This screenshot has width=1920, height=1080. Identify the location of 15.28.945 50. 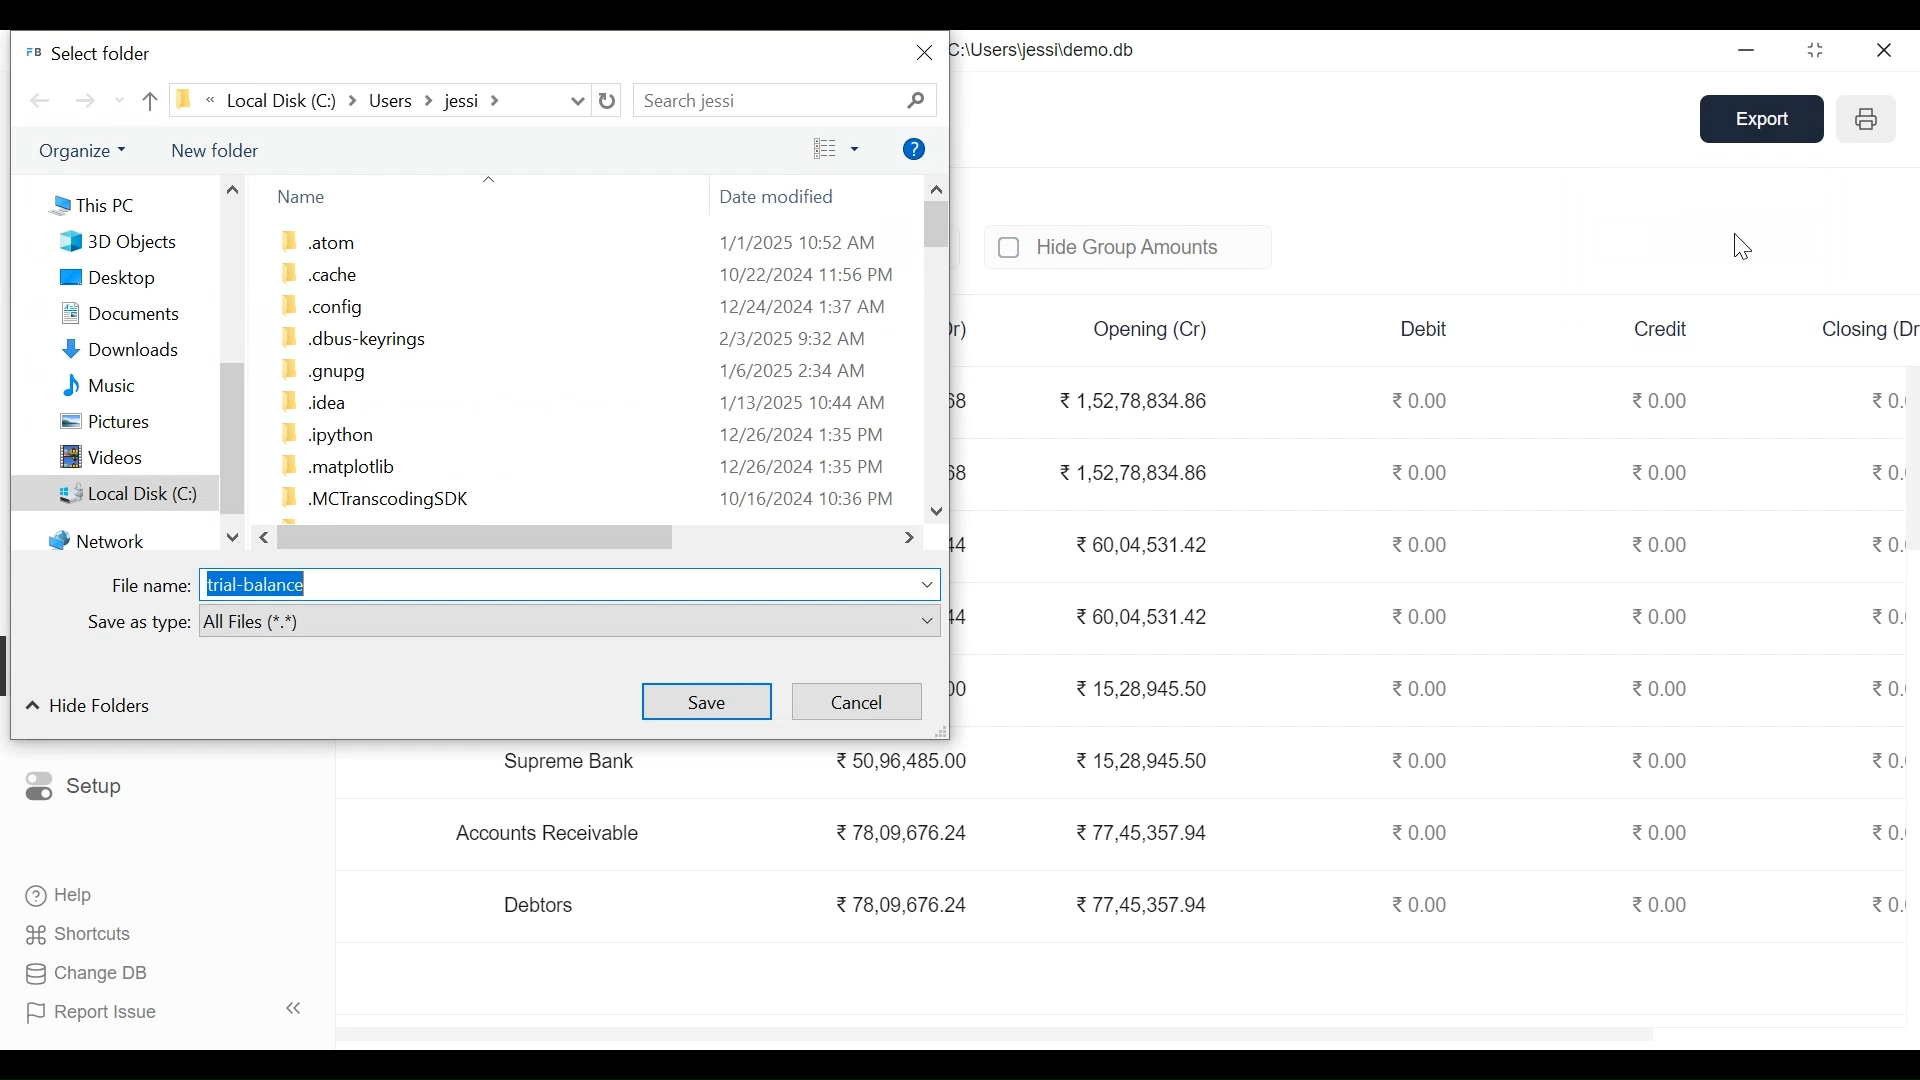
(1143, 688).